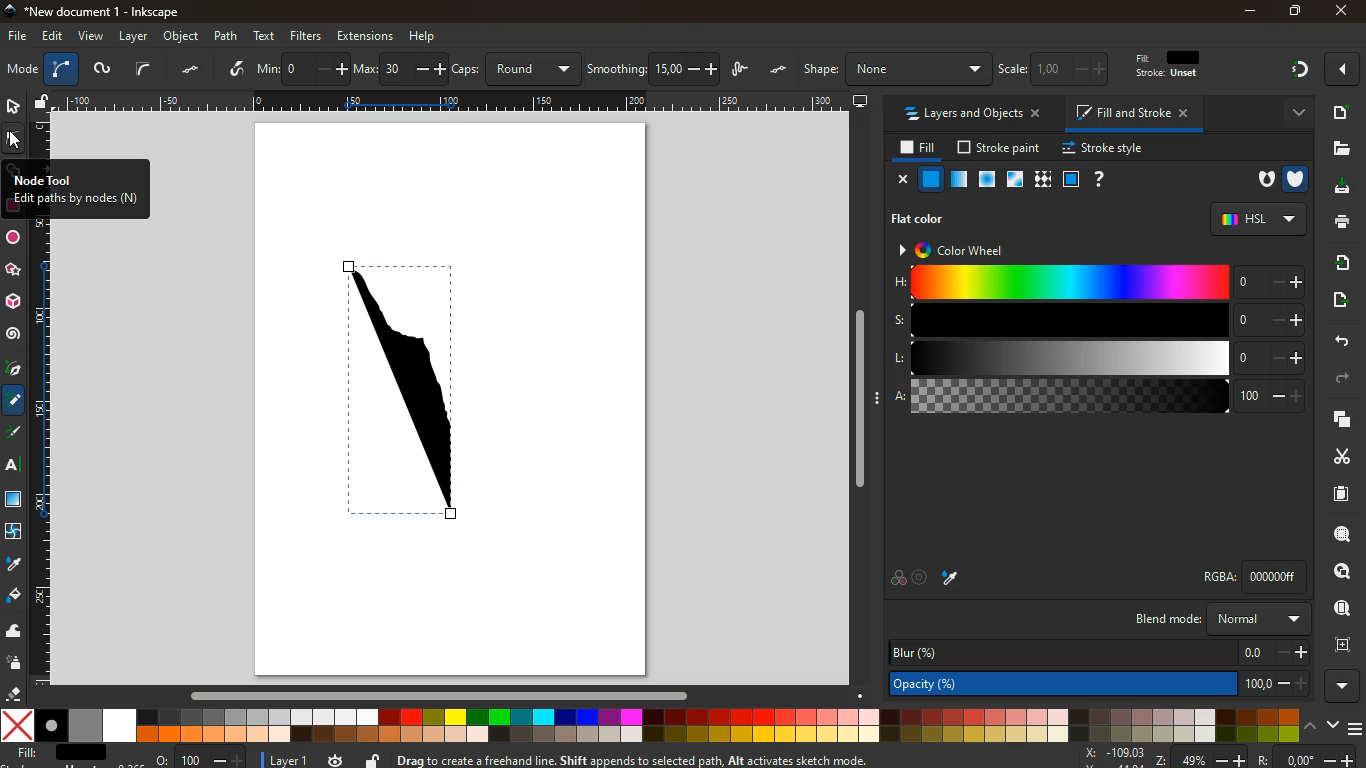 The image size is (1366, 768). Describe the element at coordinates (954, 580) in the screenshot. I see `drop` at that location.